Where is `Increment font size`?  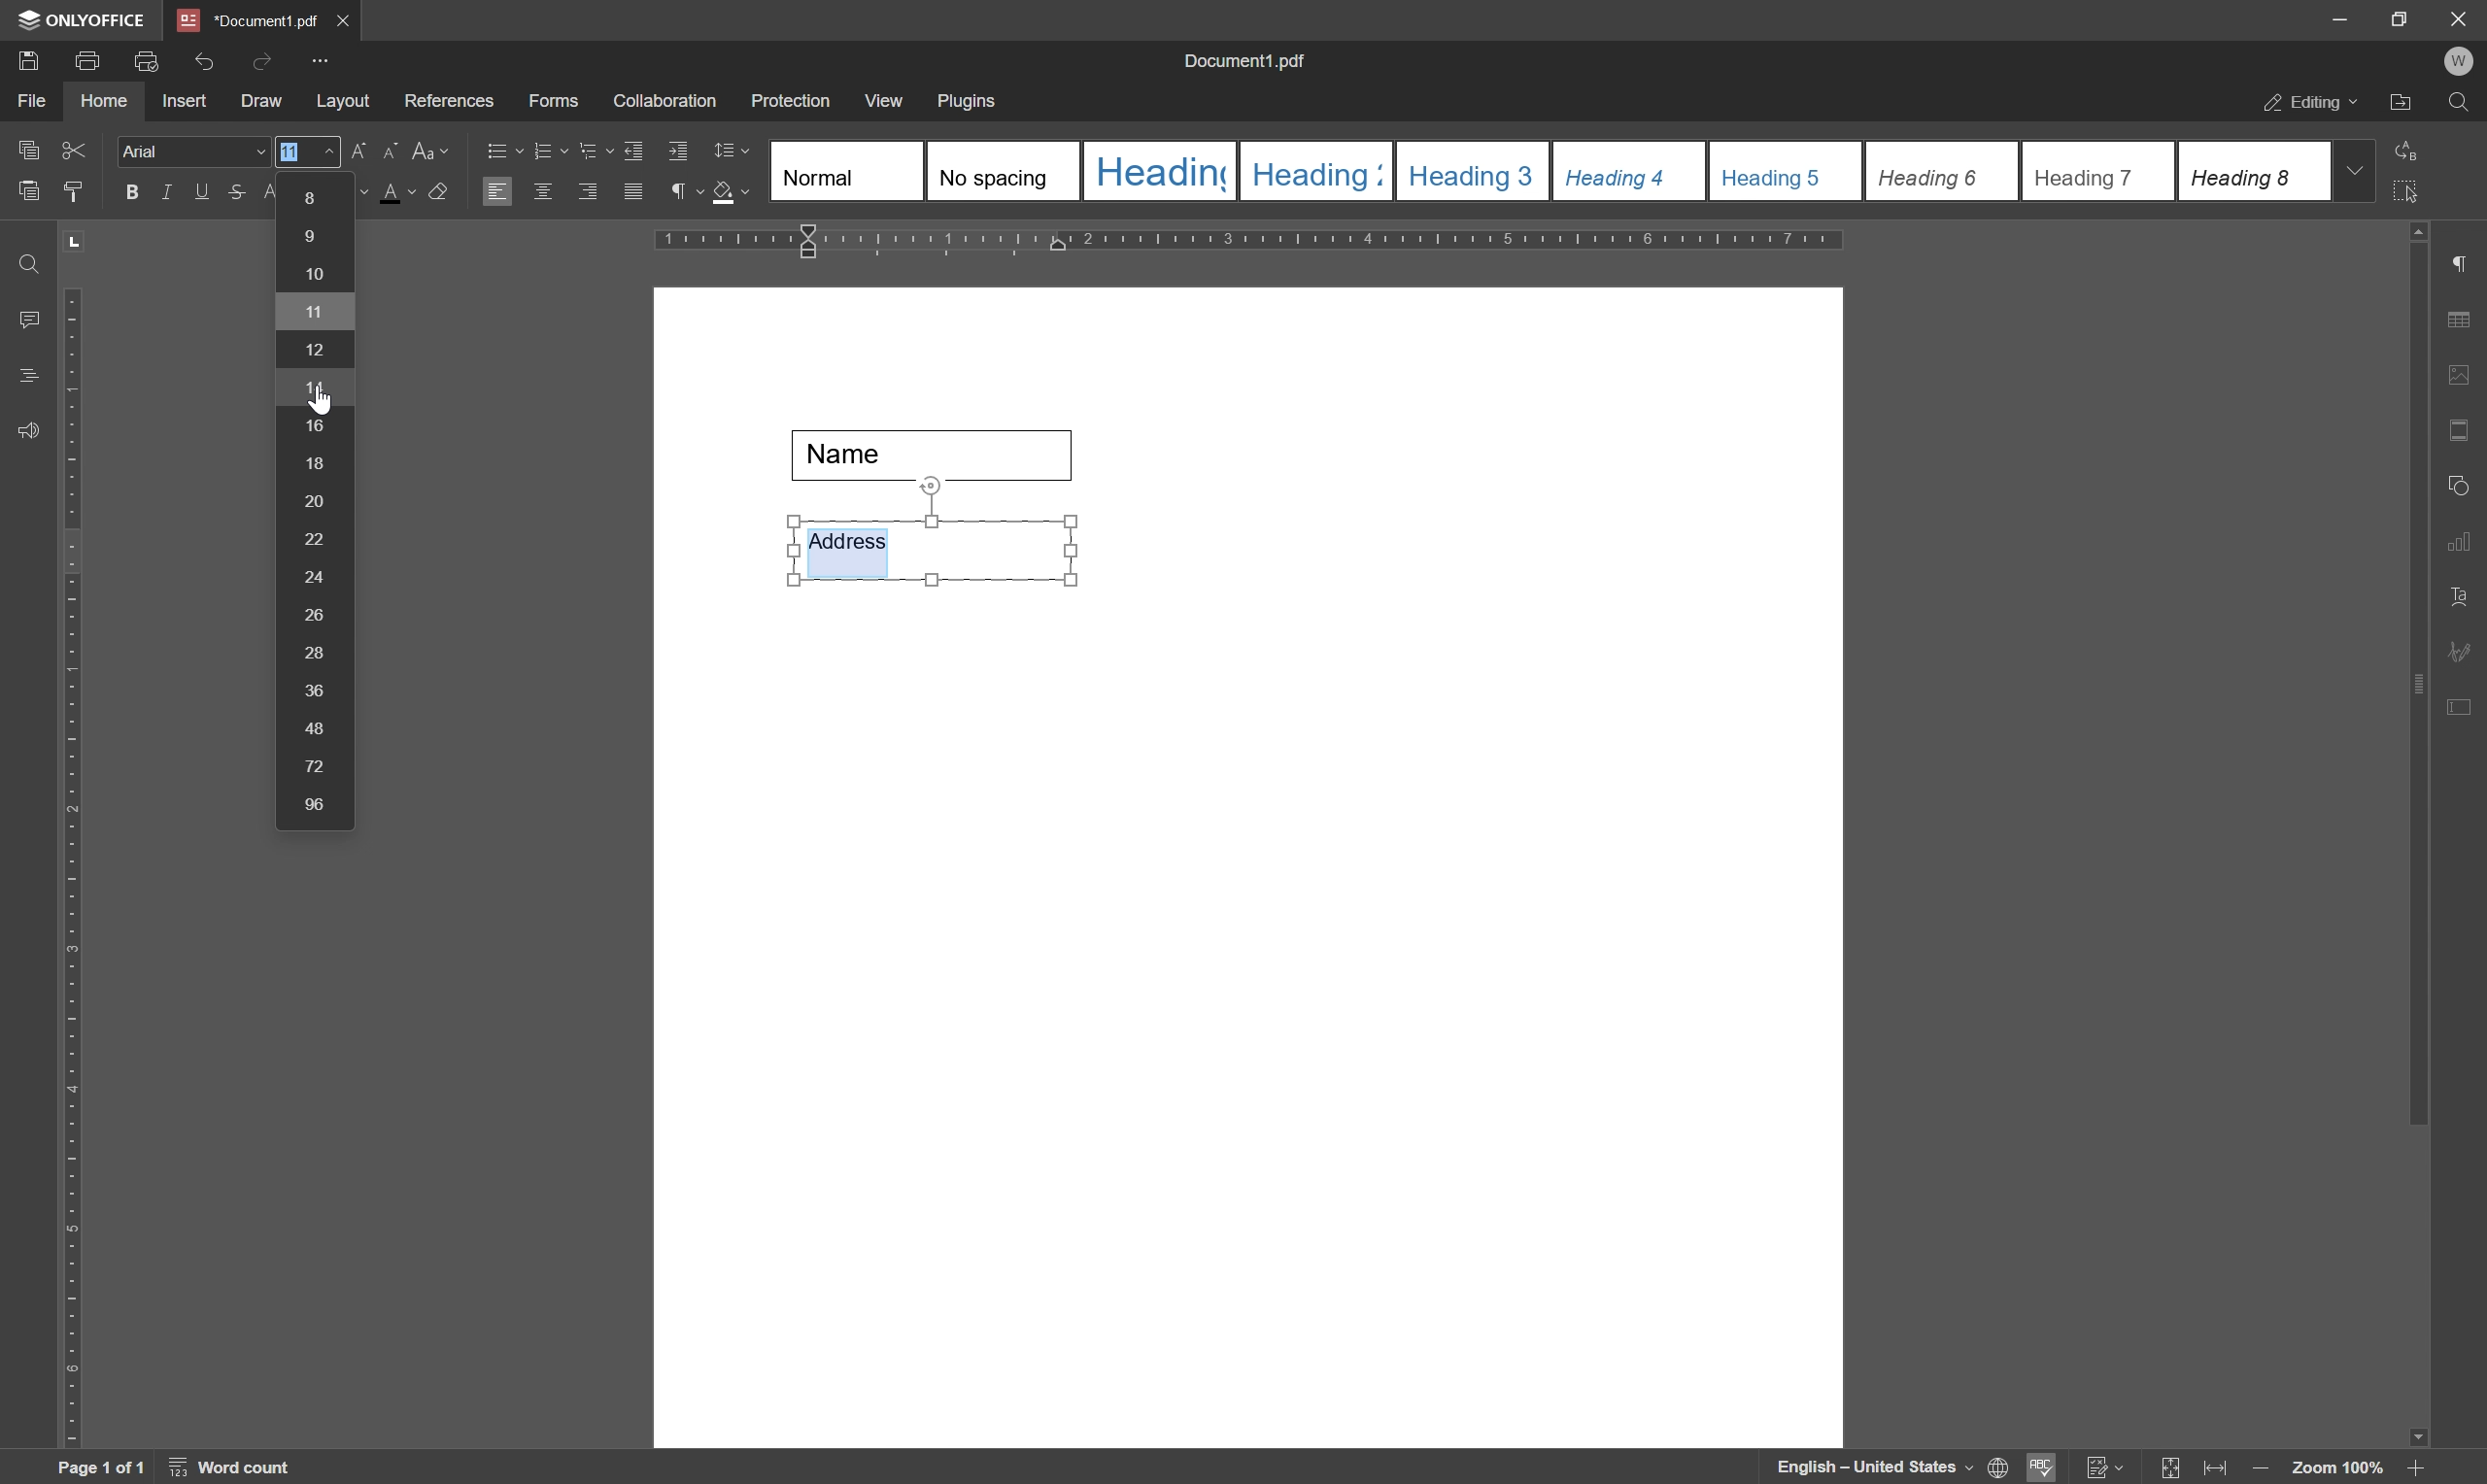
Increment font size is located at coordinates (349, 151).